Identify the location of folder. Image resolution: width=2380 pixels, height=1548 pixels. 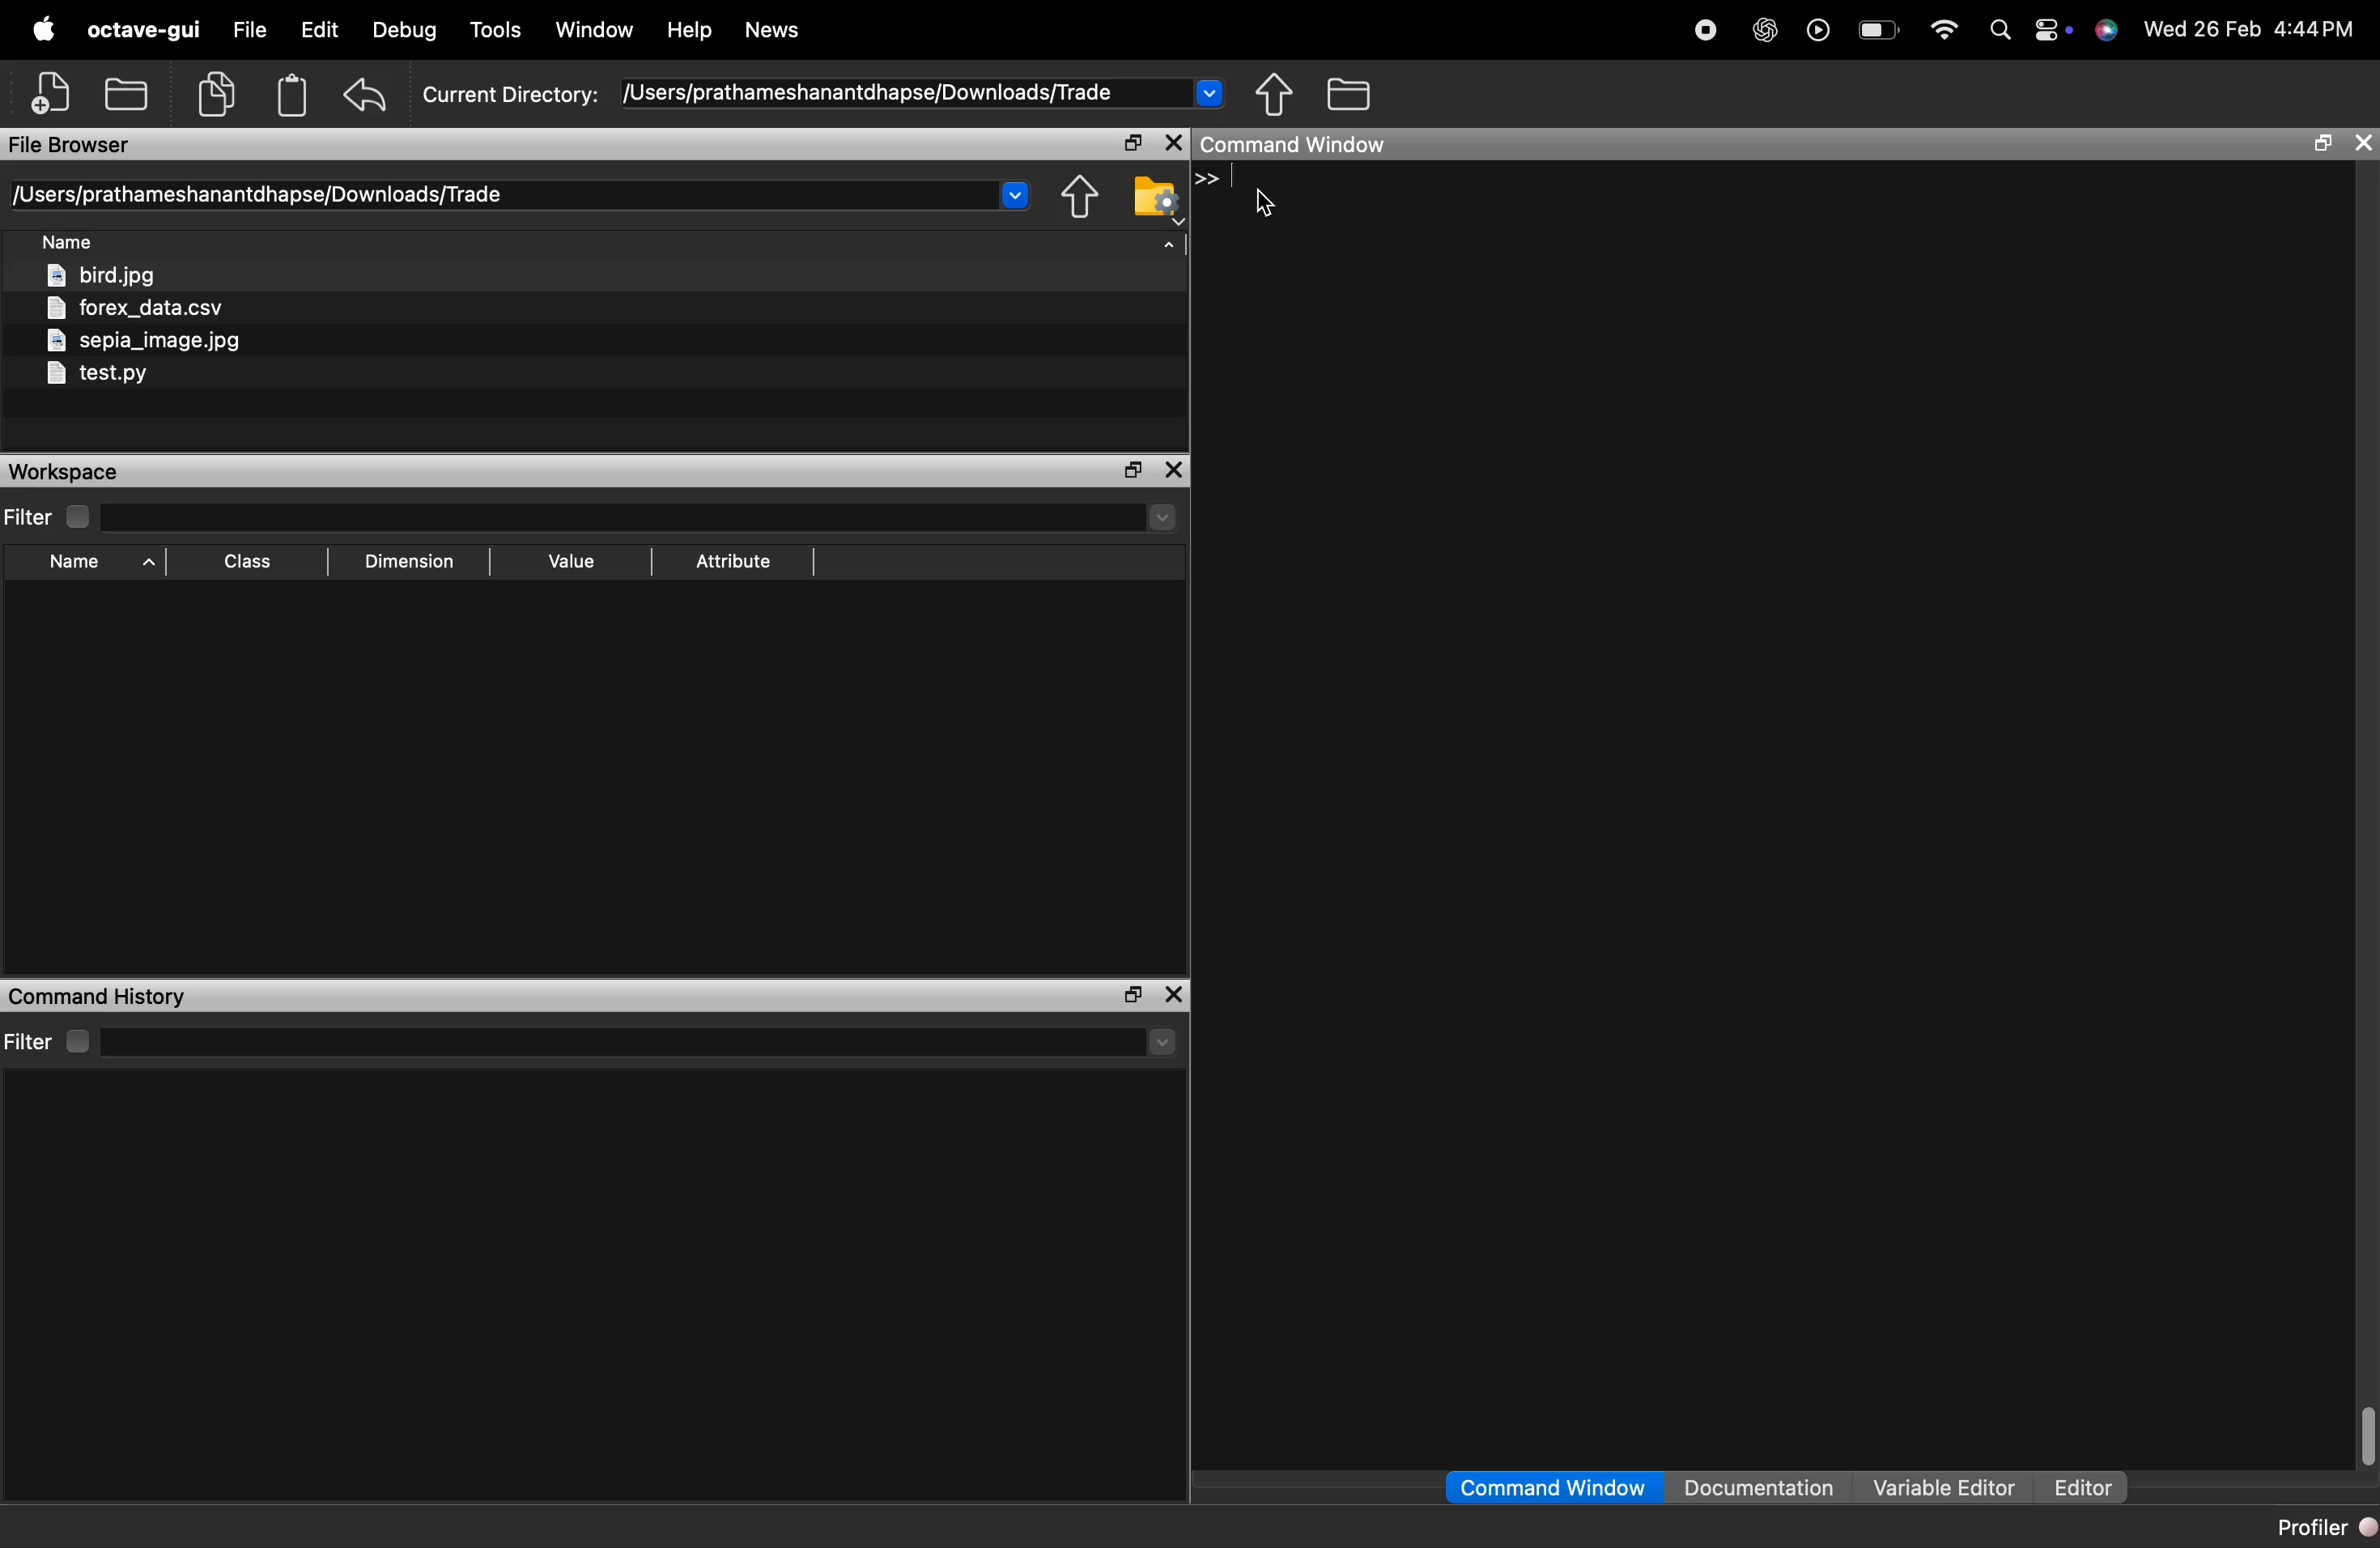
(1351, 92).